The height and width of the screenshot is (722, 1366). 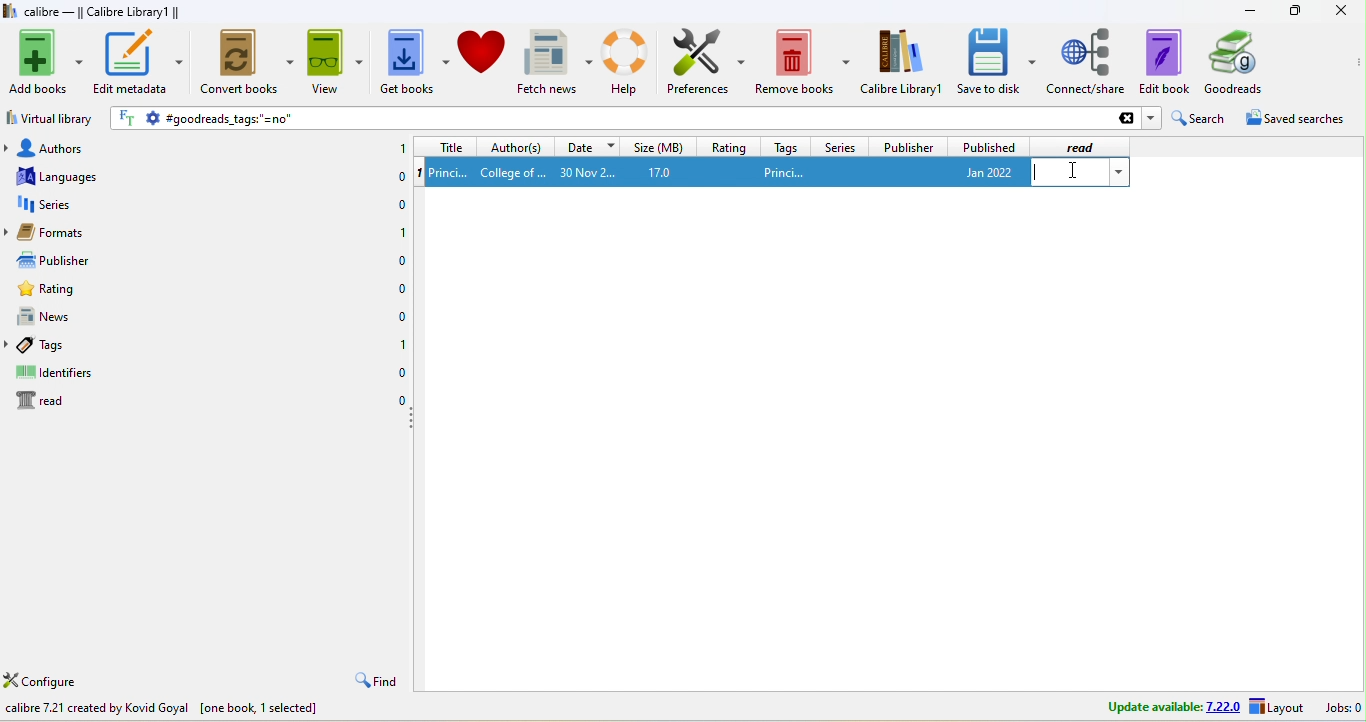 I want to click on goodreads tags ''=no'', so click(x=652, y=118).